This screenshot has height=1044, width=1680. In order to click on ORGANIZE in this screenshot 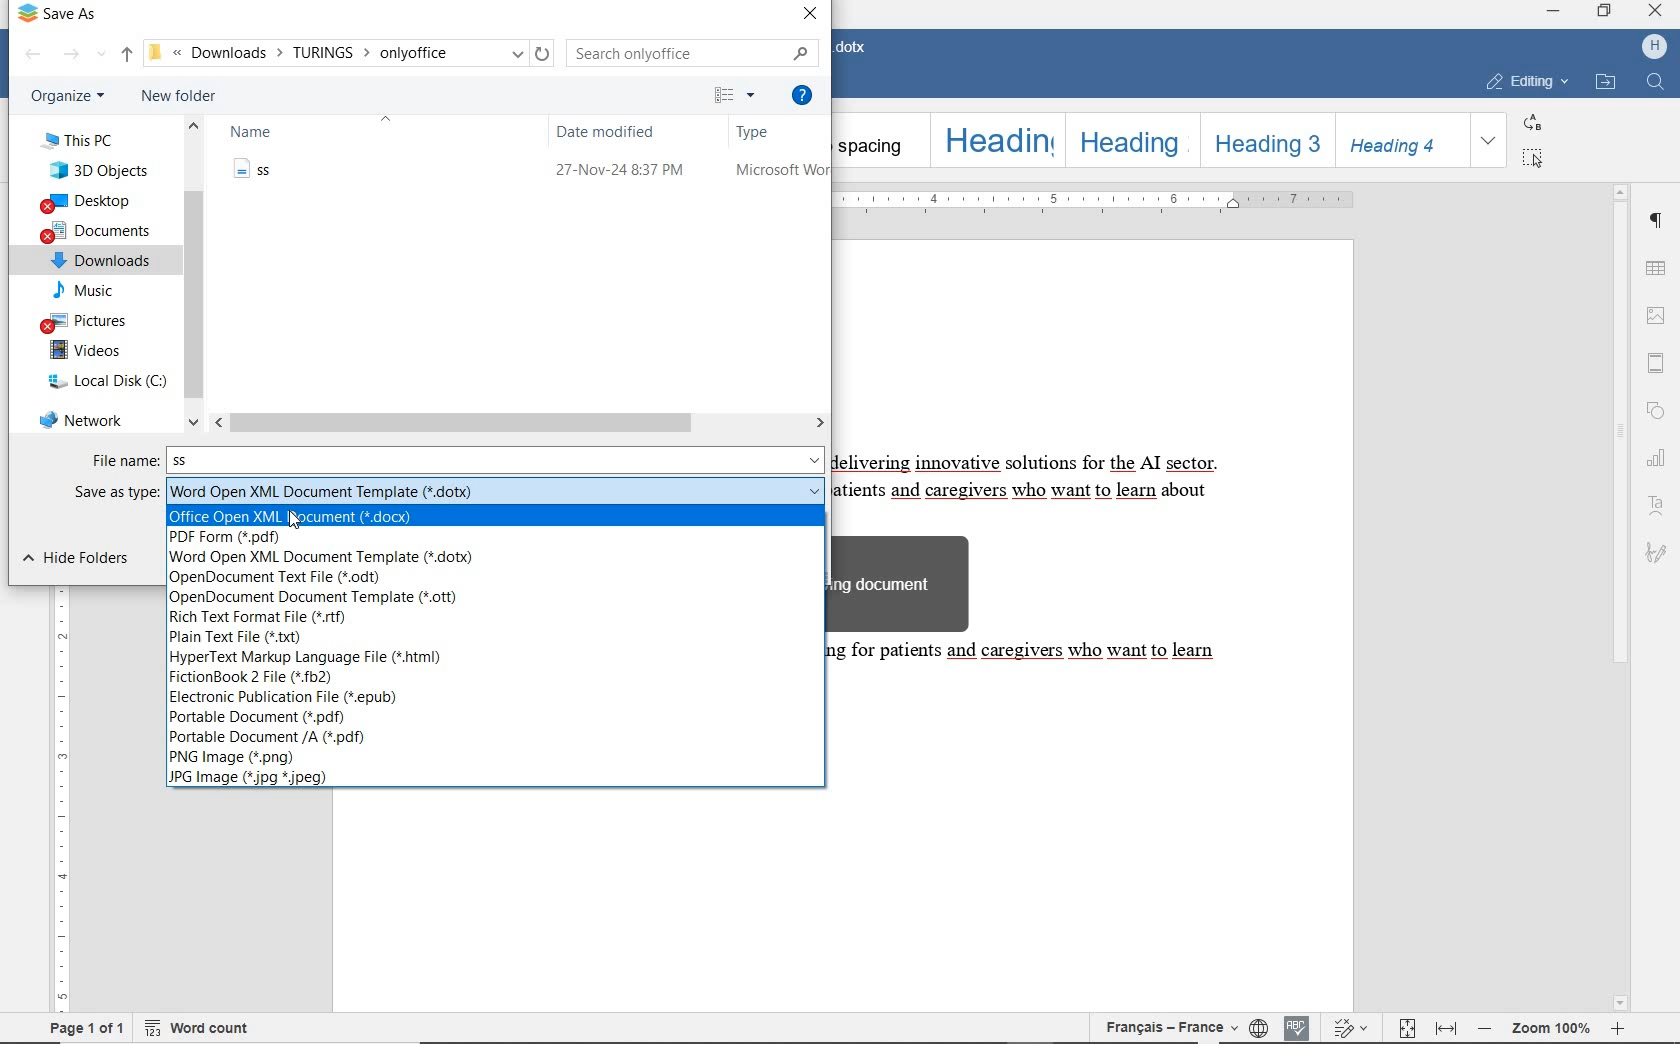, I will do `click(67, 98)`.